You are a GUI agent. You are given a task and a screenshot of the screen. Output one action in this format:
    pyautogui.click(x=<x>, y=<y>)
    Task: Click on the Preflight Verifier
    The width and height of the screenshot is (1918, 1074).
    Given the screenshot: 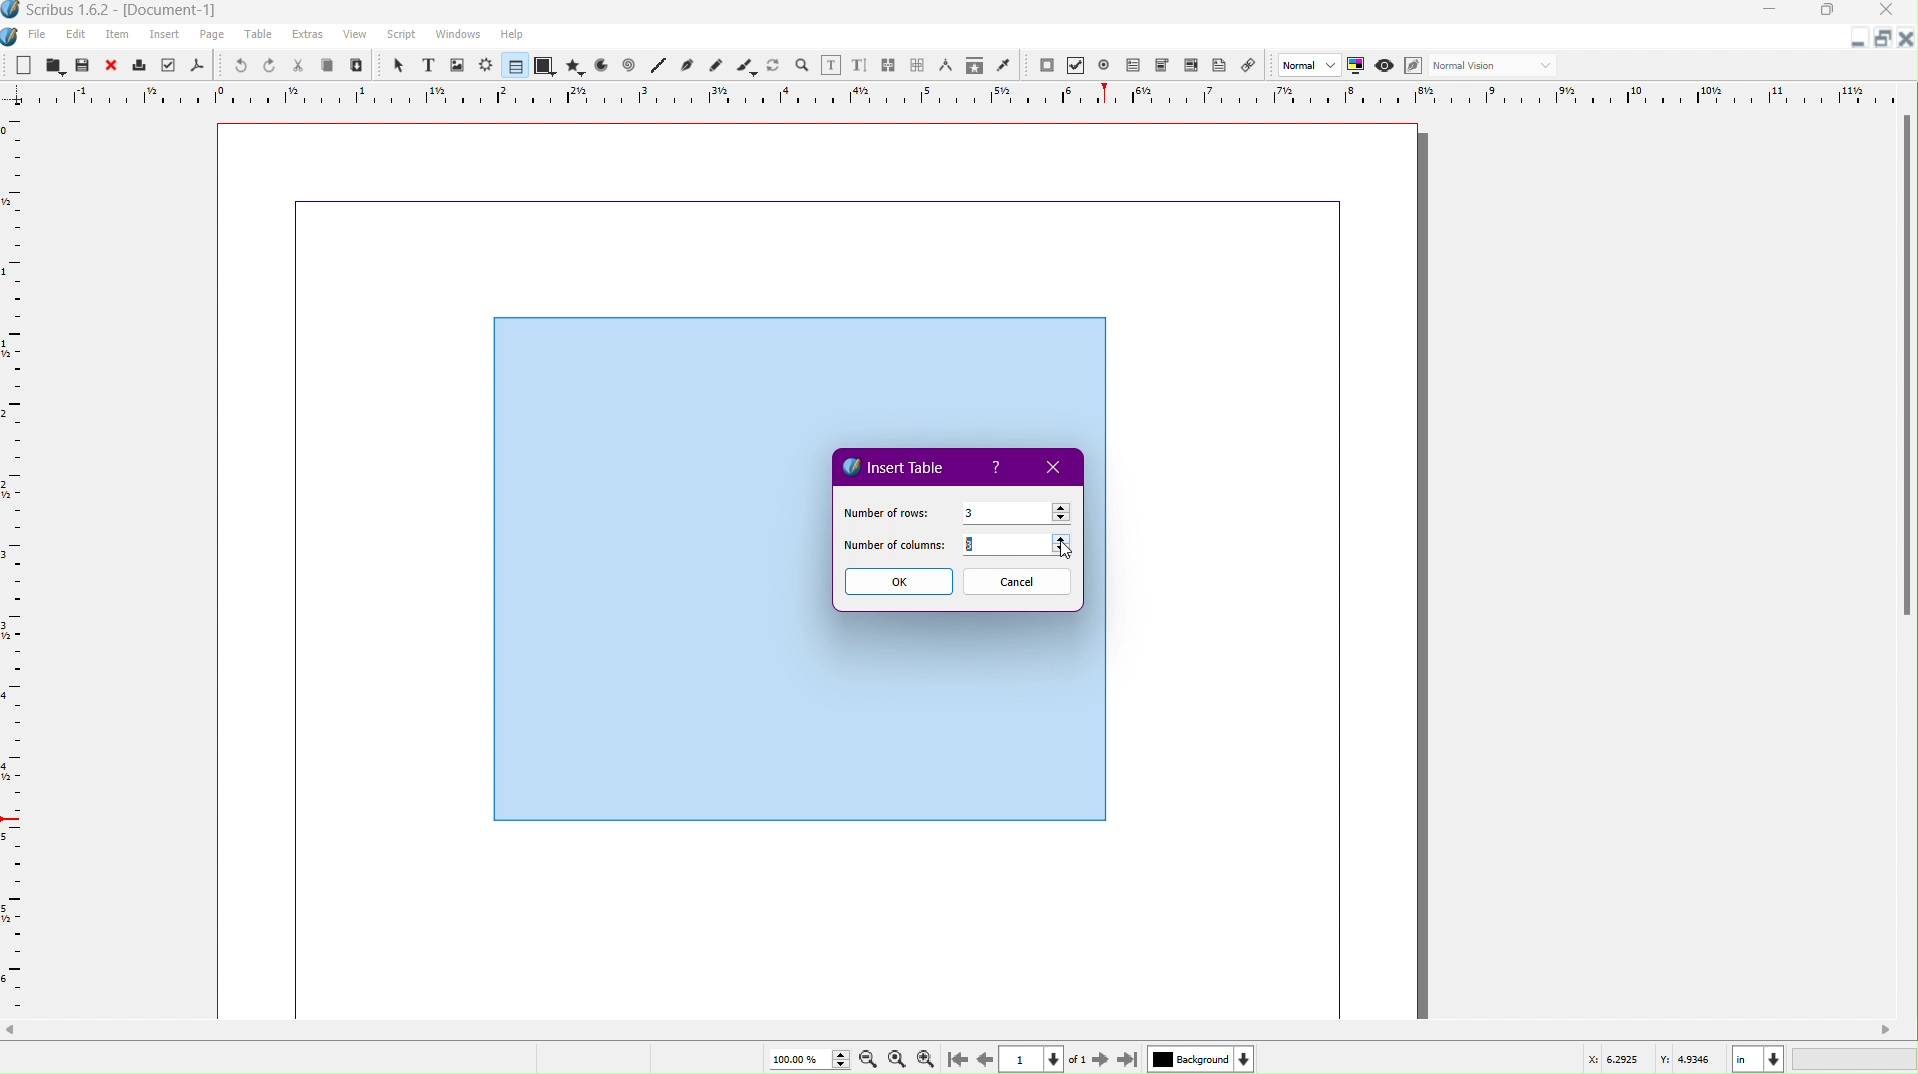 What is the action you would take?
    pyautogui.click(x=165, y=66)
    